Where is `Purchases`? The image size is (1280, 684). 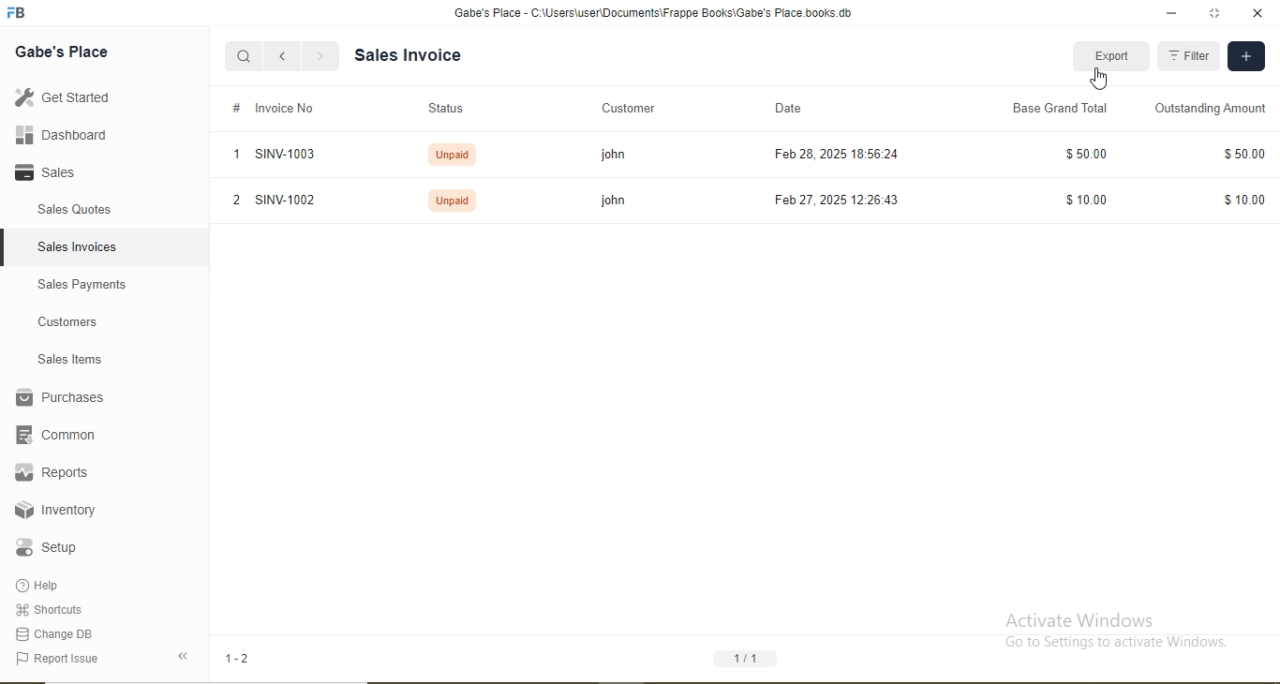
Purchases is located at coordinates (61, 396).